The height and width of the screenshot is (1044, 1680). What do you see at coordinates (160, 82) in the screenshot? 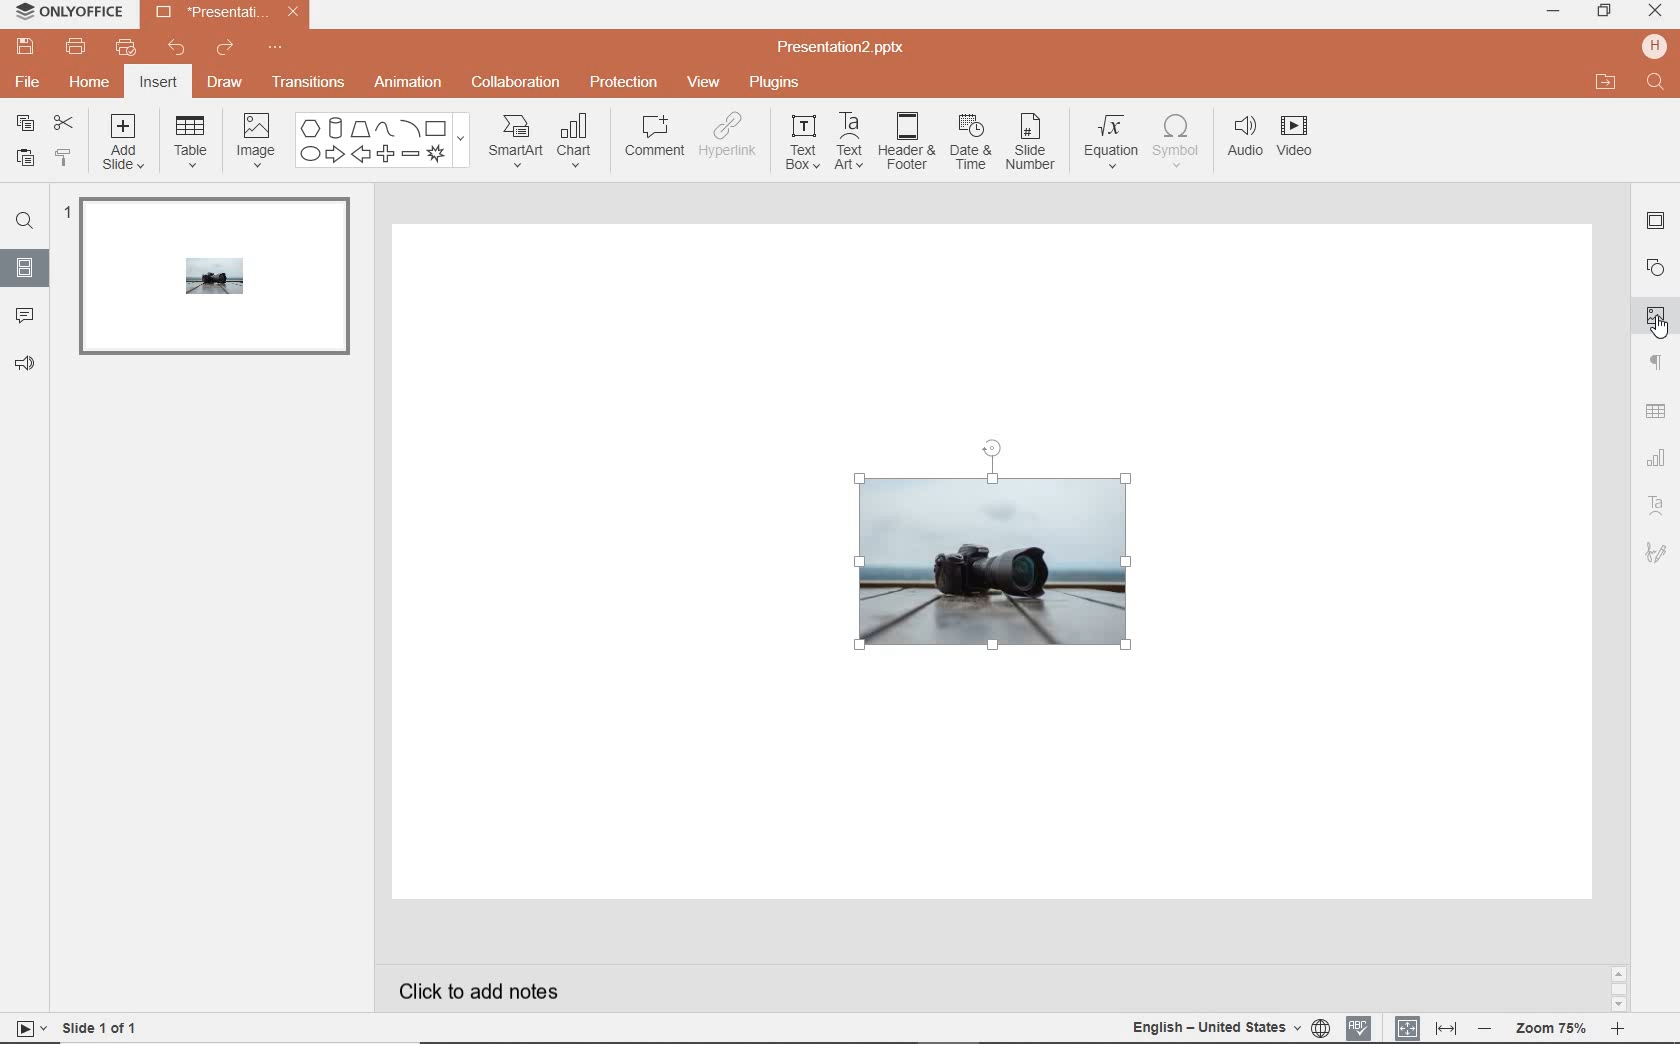
I see `insert` at bounding box center [160, 82].